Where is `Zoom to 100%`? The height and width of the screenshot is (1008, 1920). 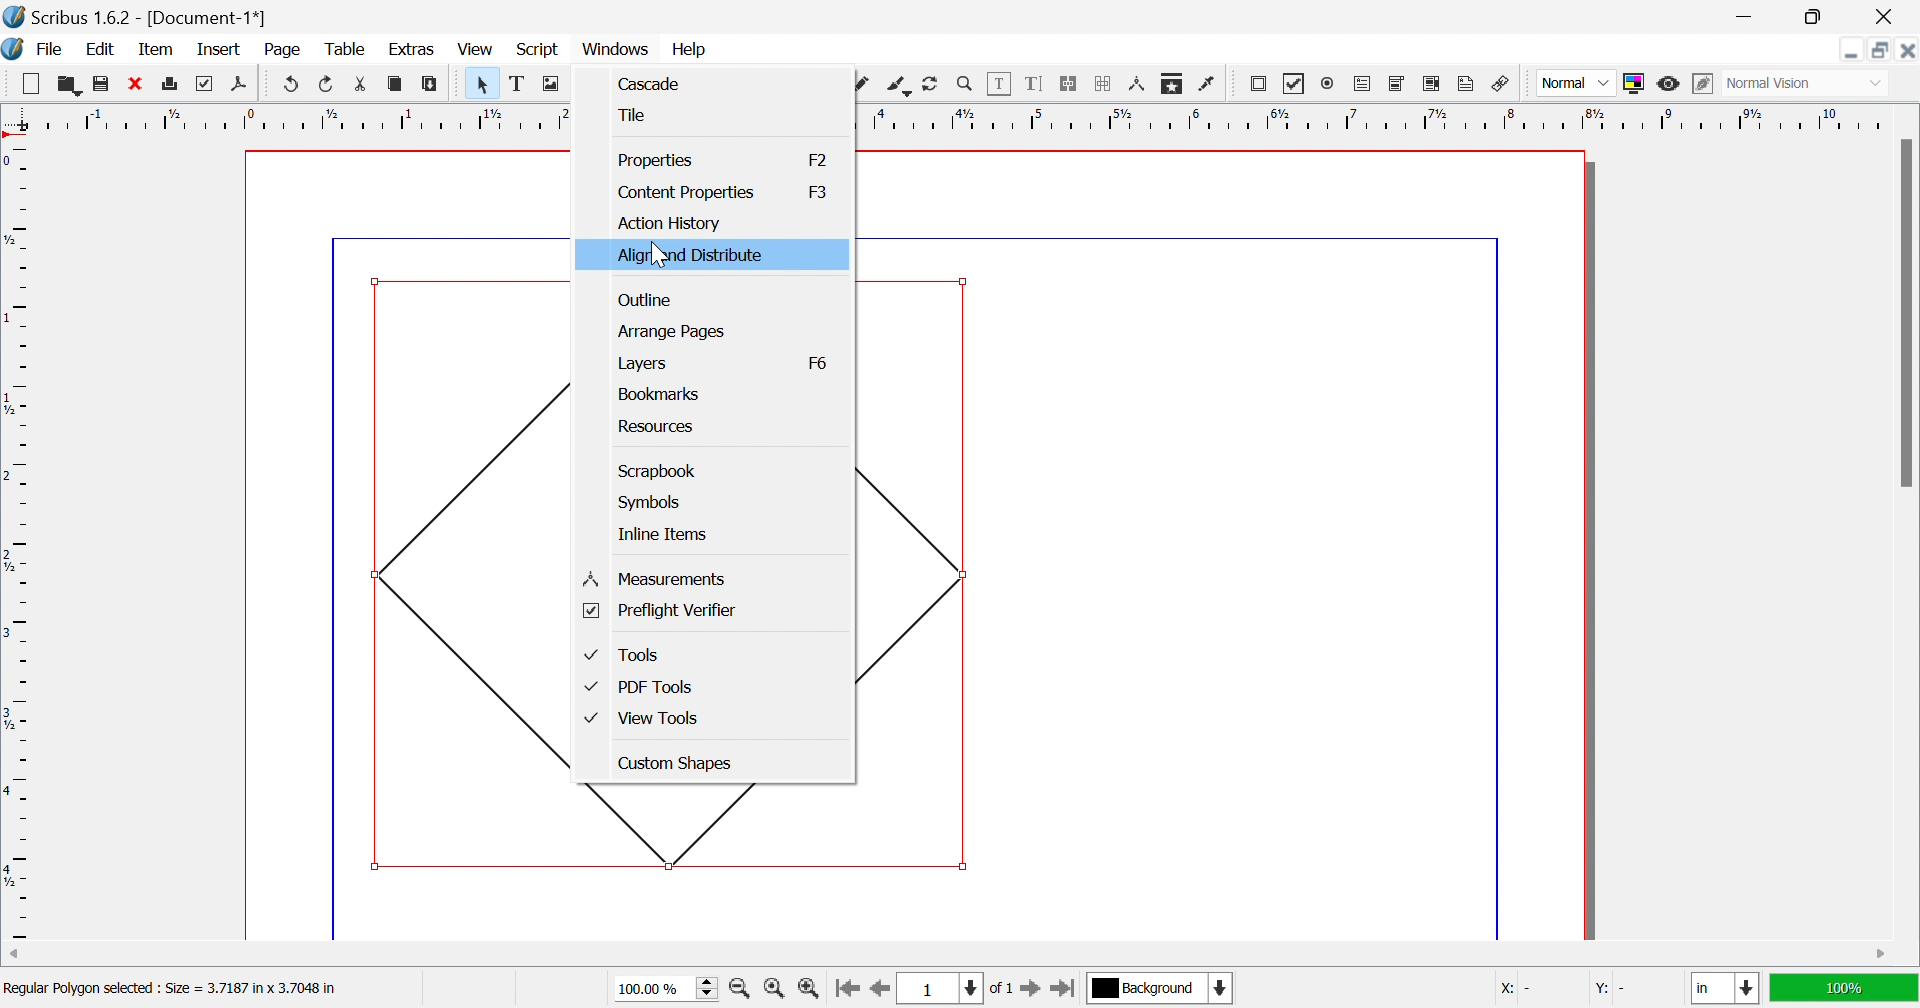
Zoom to 100% is located at coordinates (777, 991).